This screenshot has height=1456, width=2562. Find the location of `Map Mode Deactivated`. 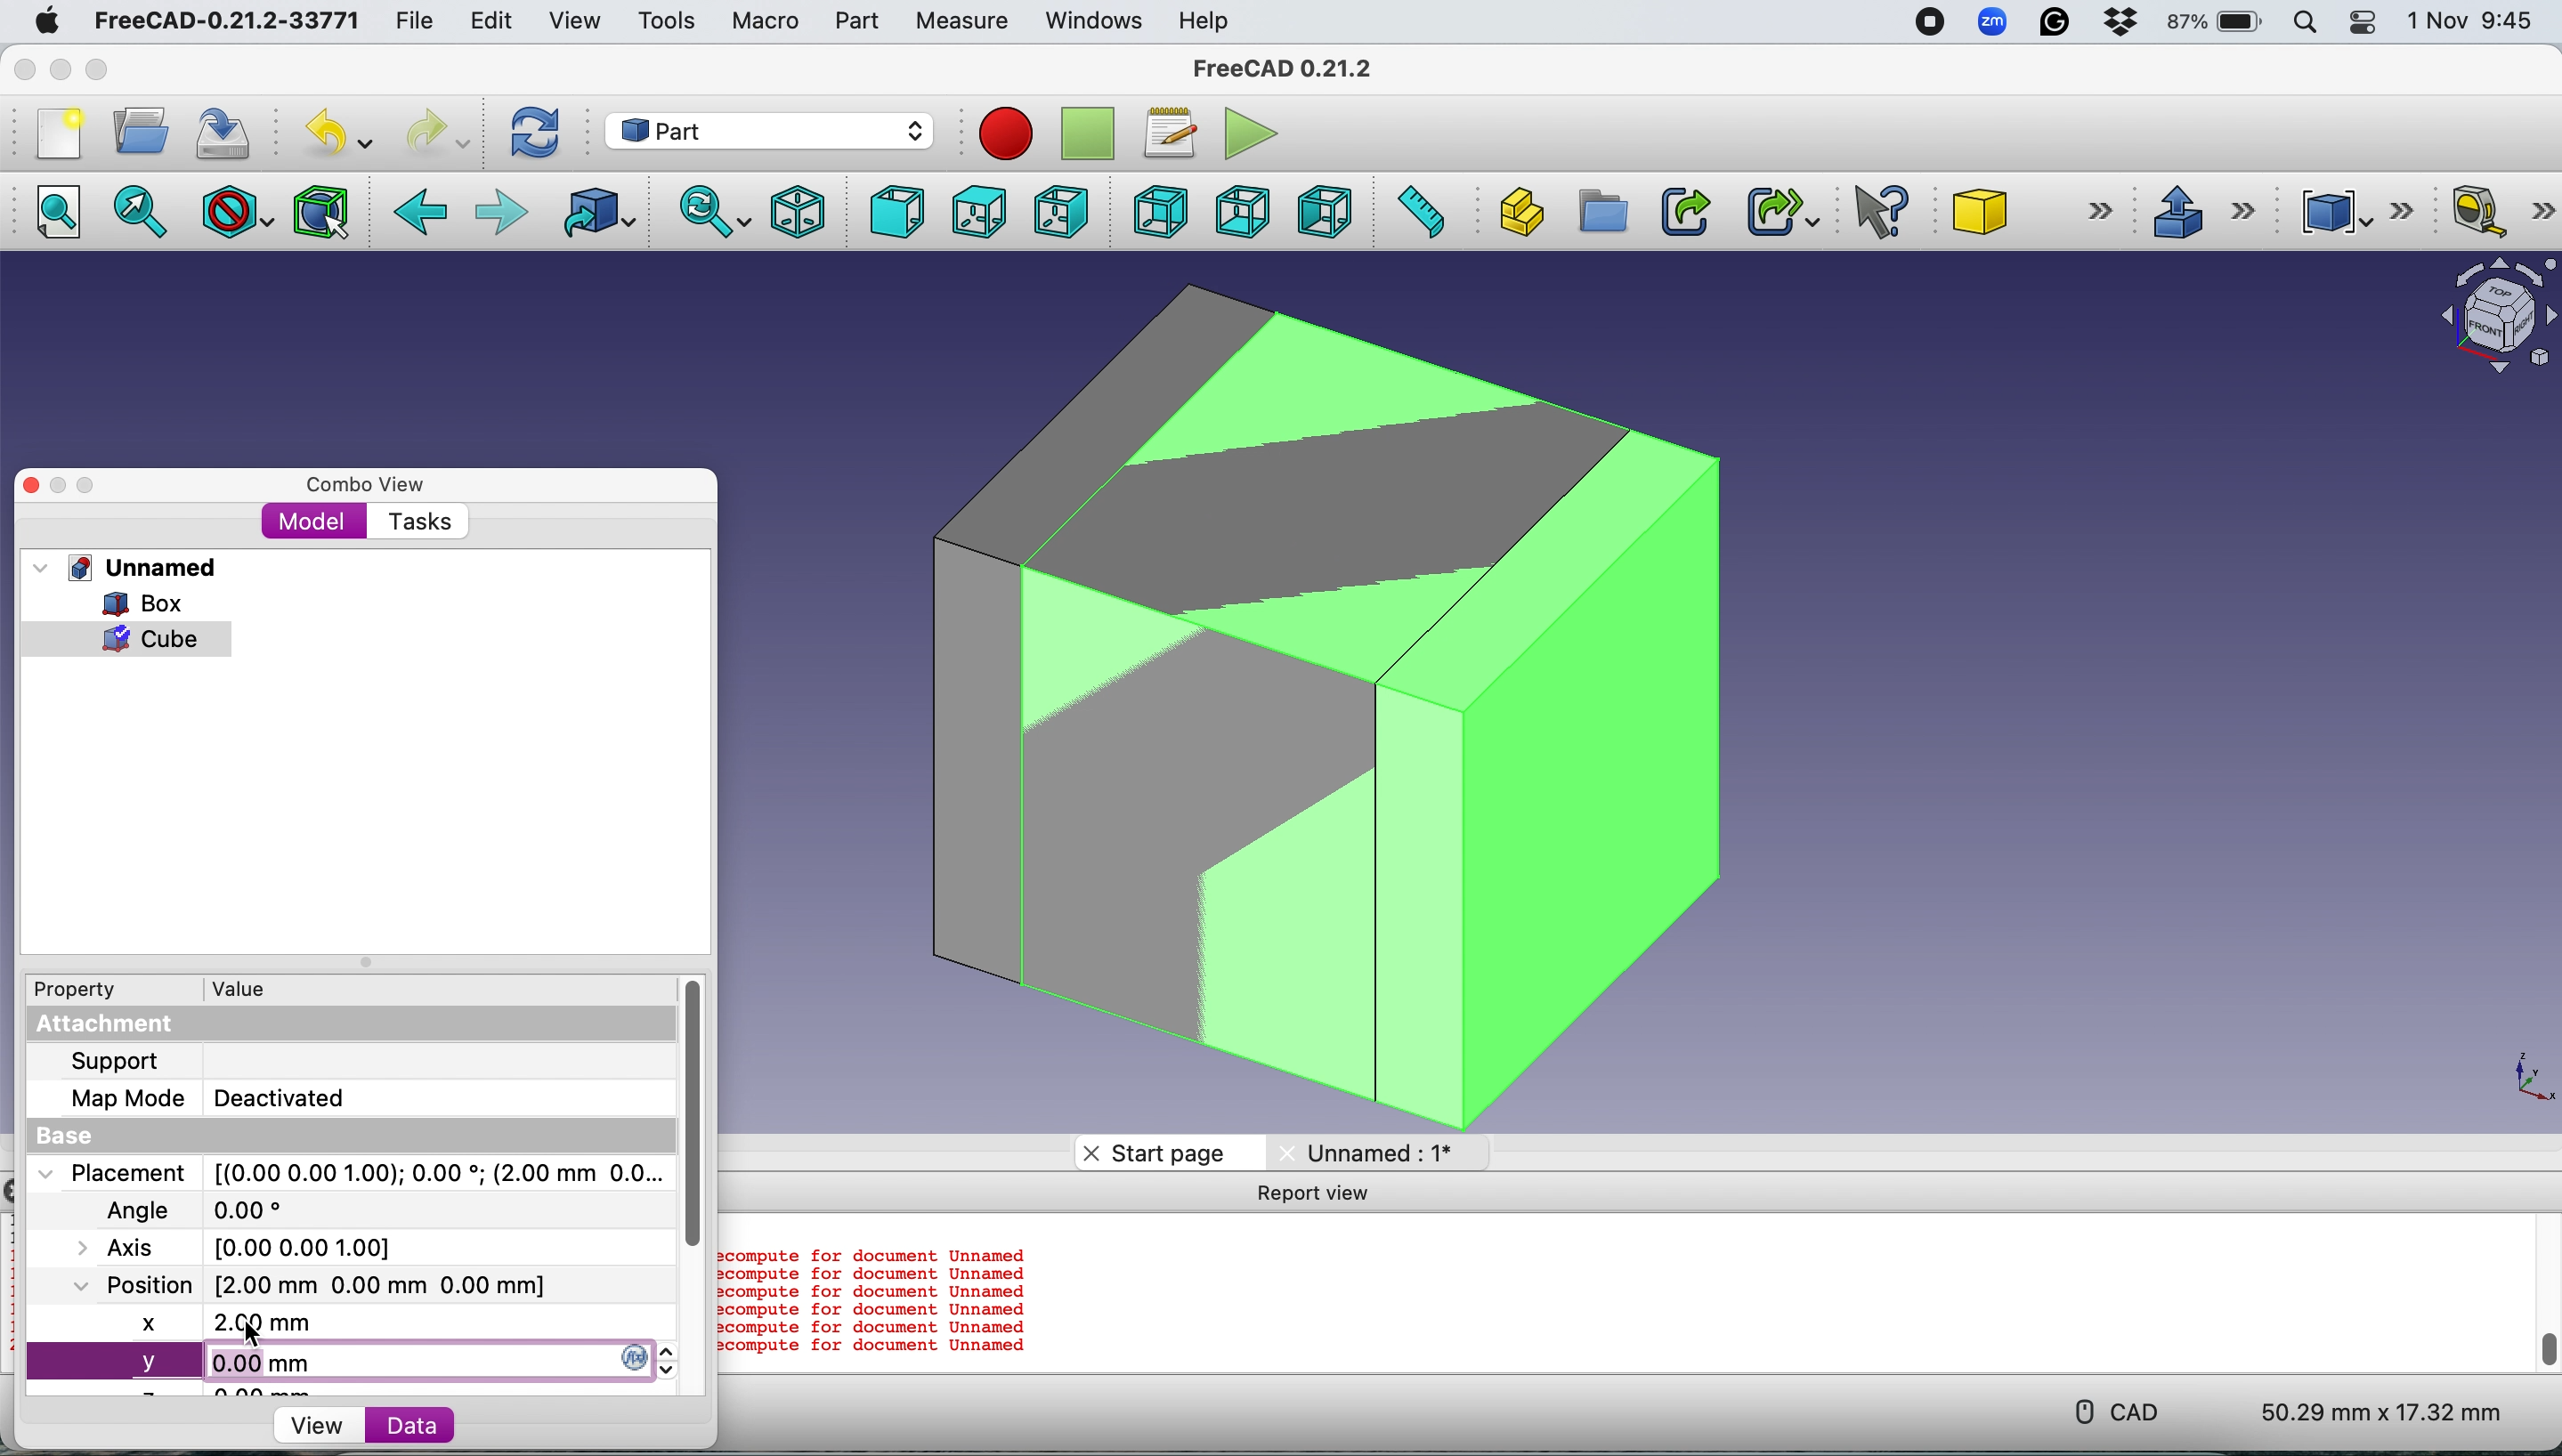

Map Mode Deactivated is located at coordinates (207, 1098).